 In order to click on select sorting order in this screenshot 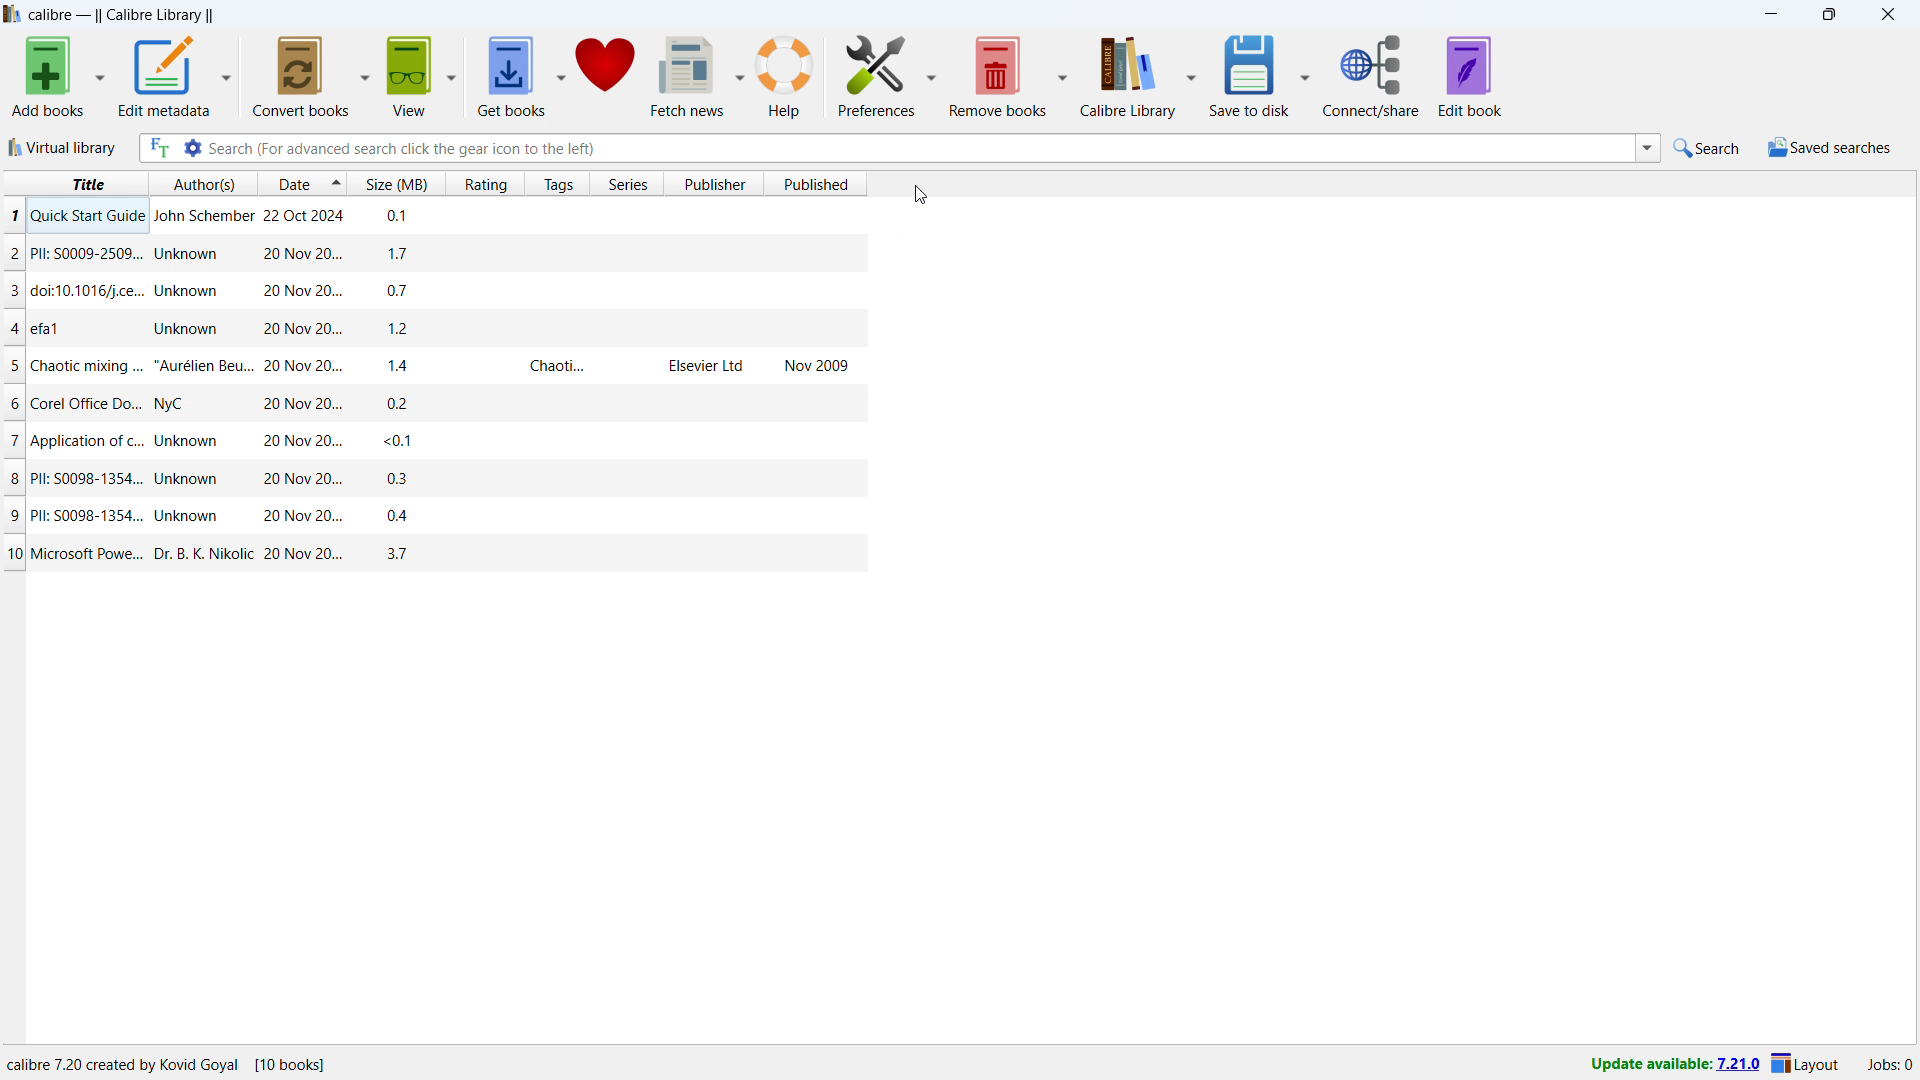, I will do `click(337, 186)`.